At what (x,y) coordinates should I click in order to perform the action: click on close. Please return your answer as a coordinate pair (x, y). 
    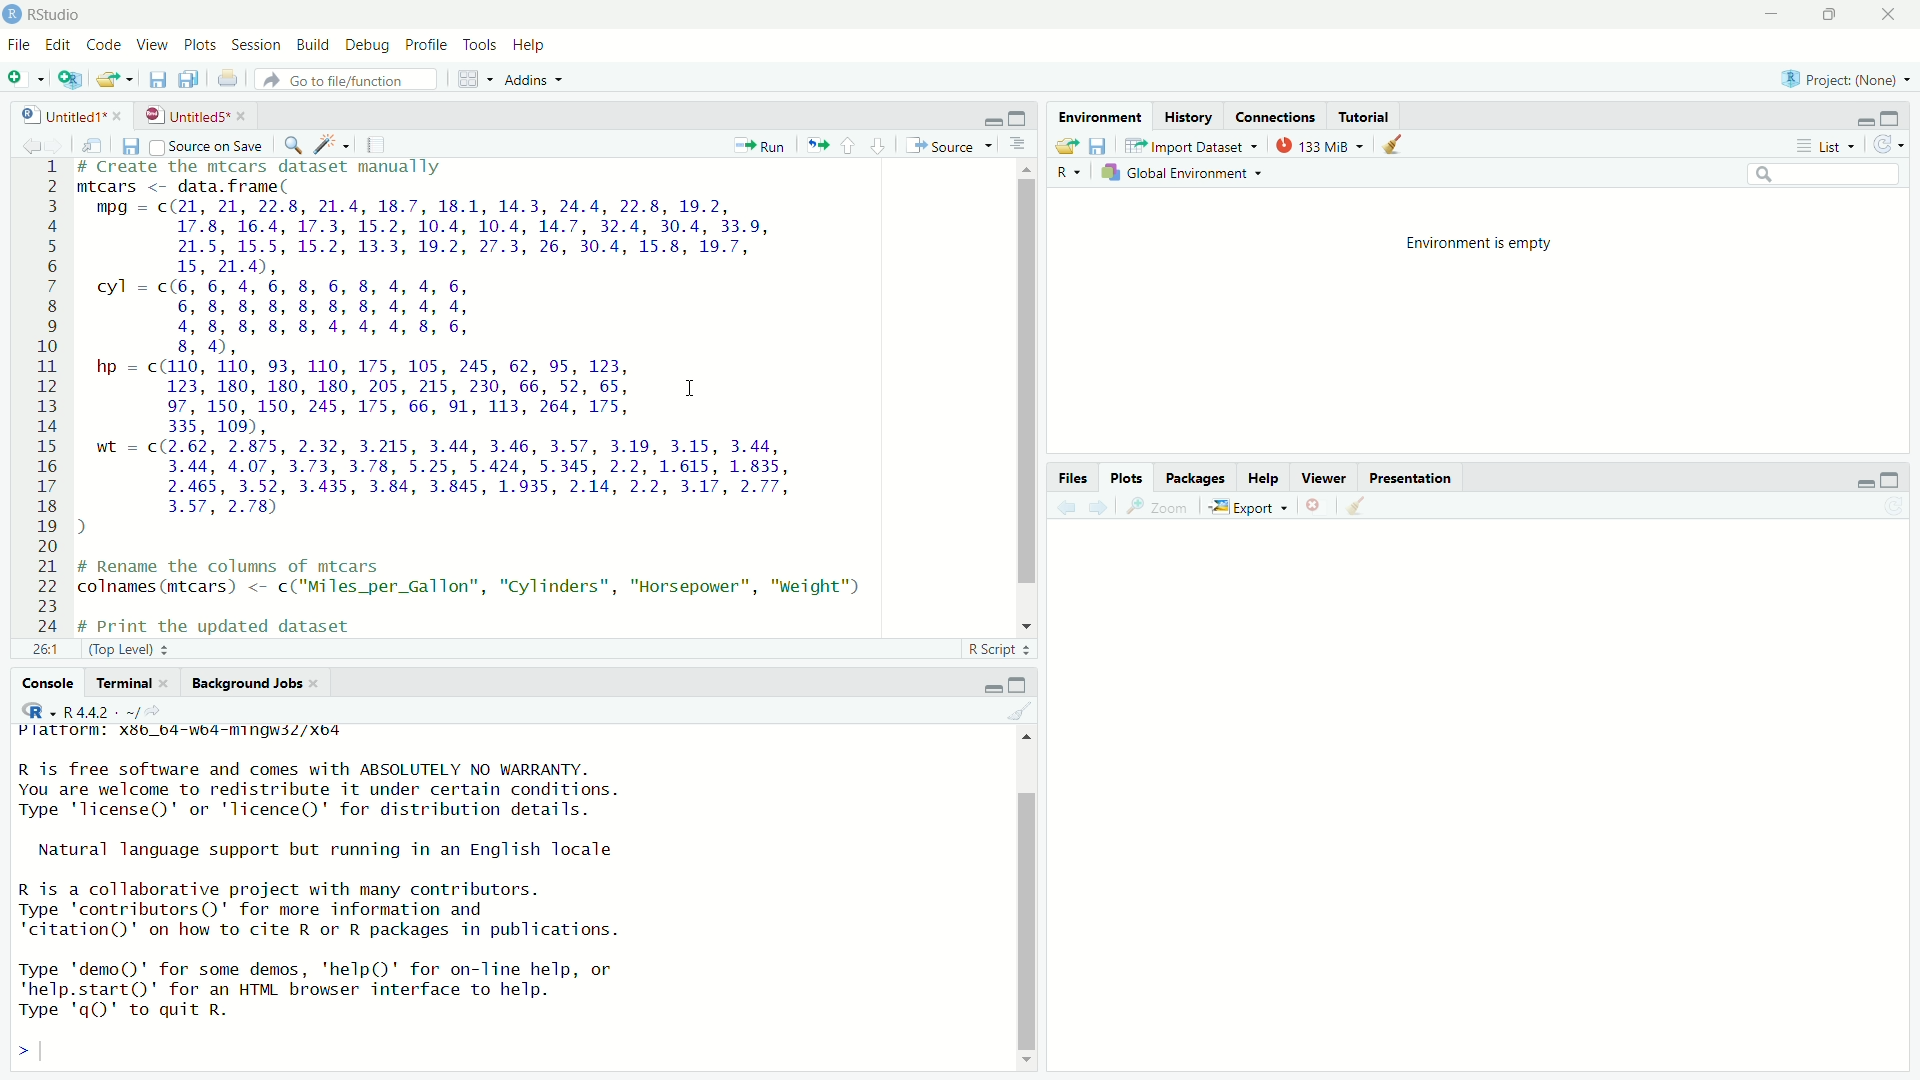
    Looking at the image, I should click on (1886, 13).